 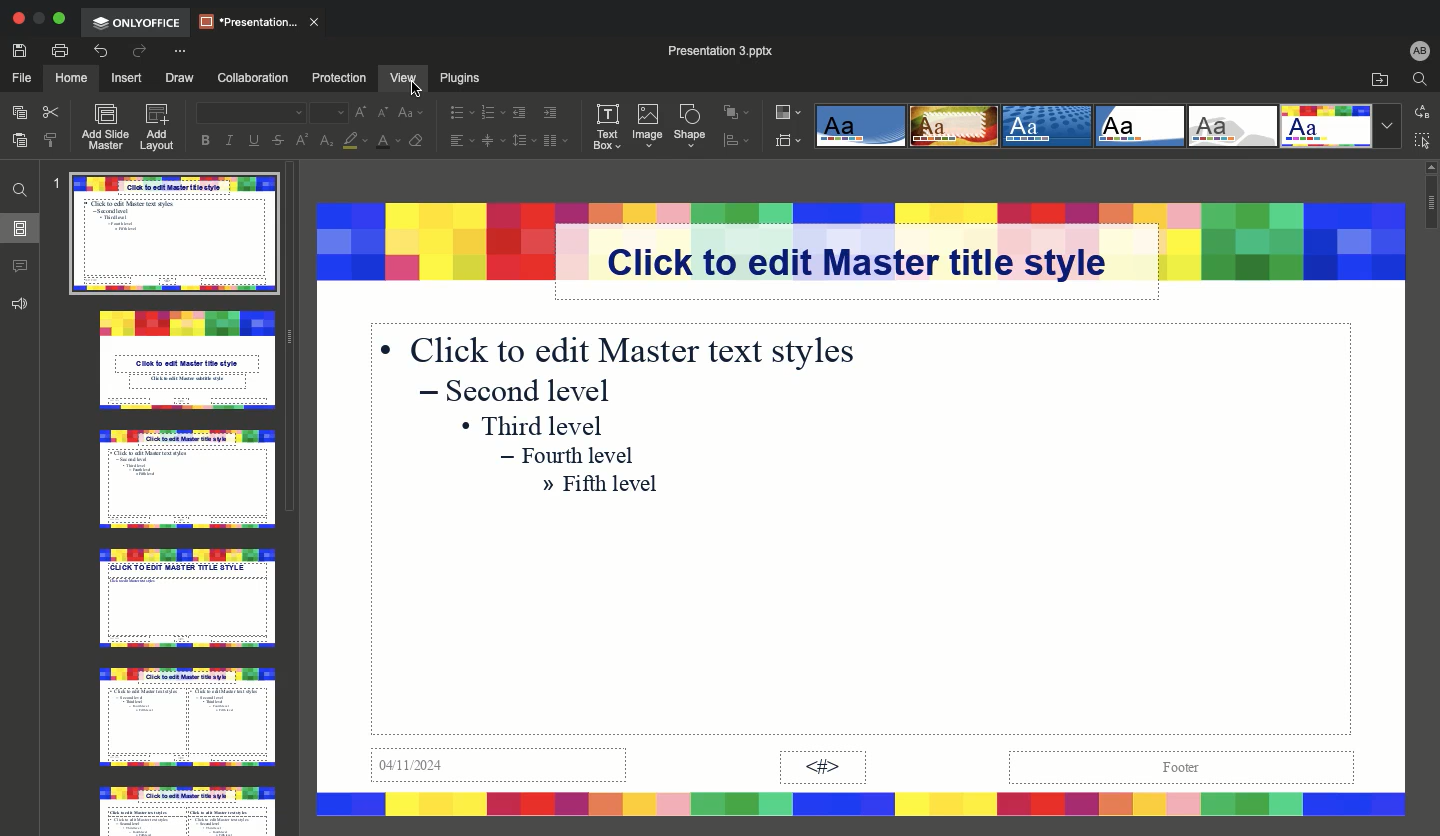 What do you see at coordinates (402, 84) in the screenshot?
I see `Cursor` at bounding box center [402, 84].